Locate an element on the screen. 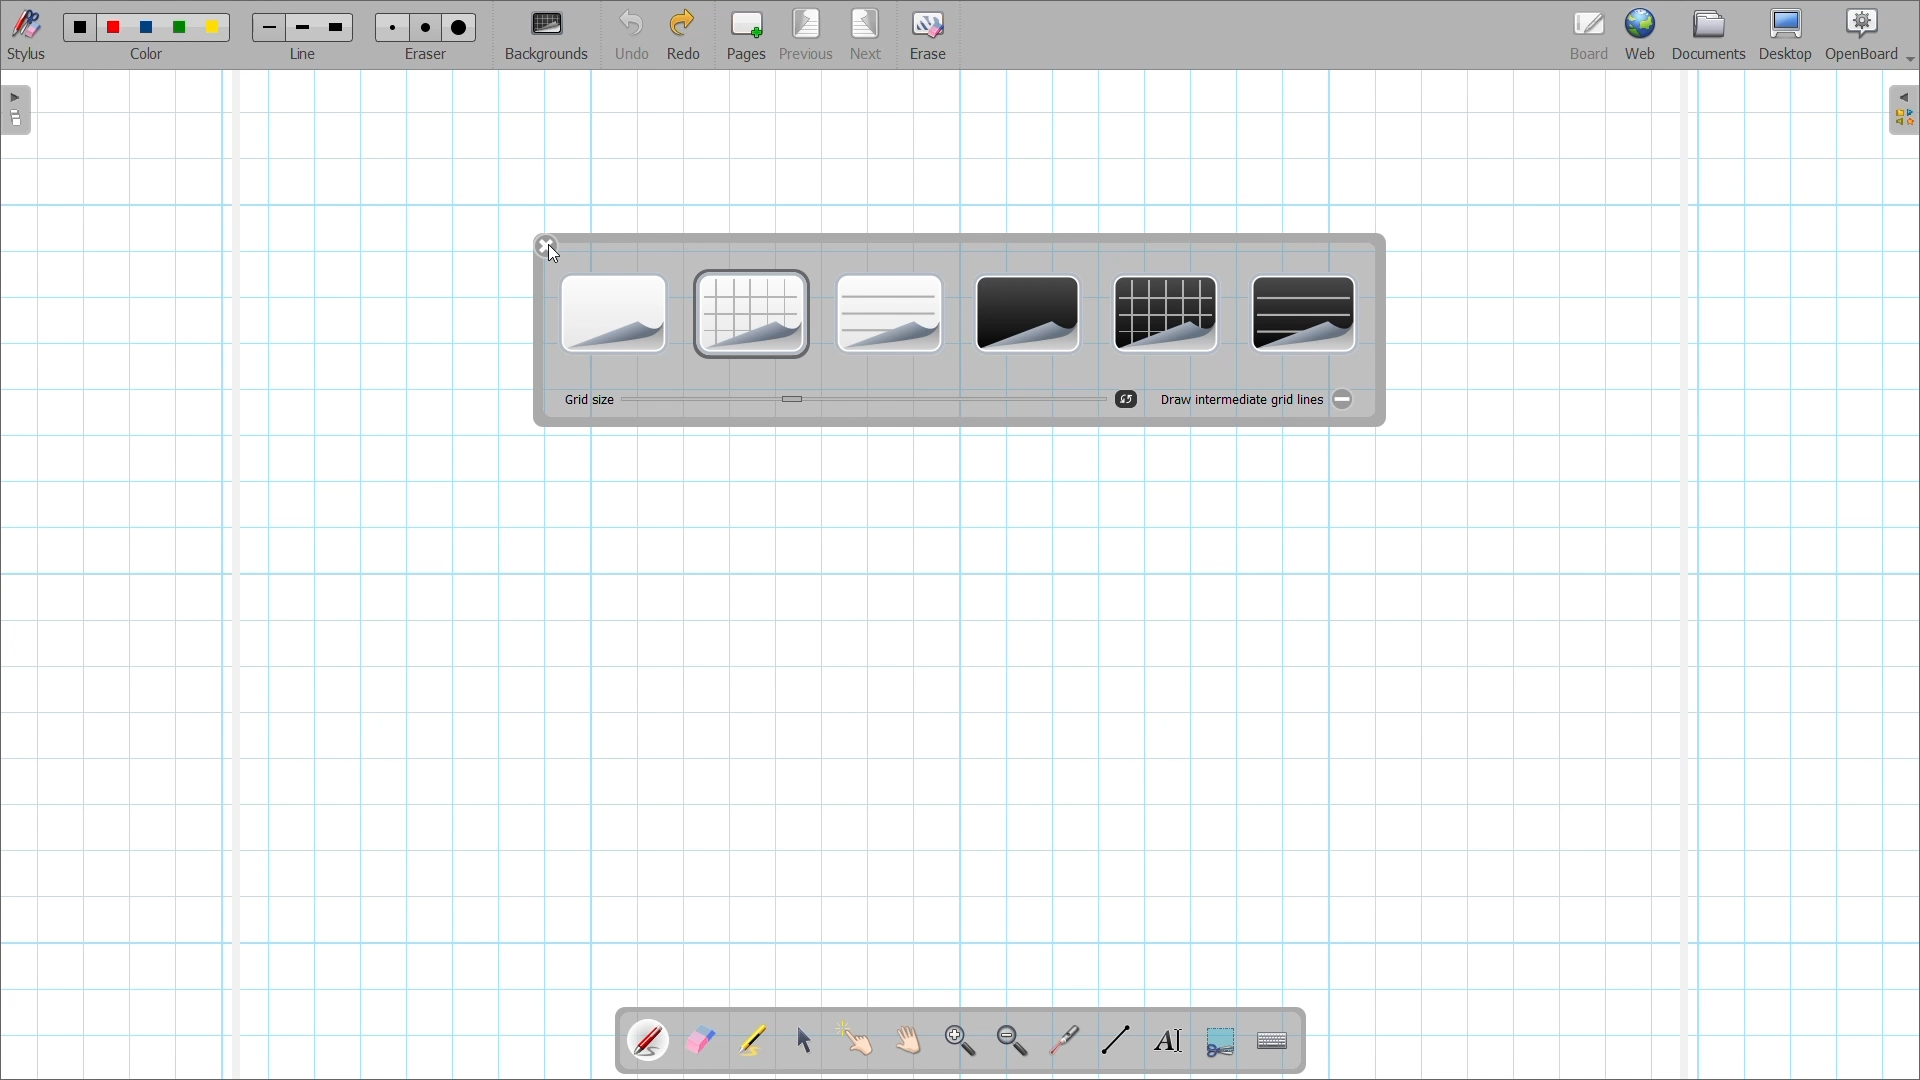 This screenshot has height=1080, width=1920. Ruled dark background is located at coordinates (1305, 314).